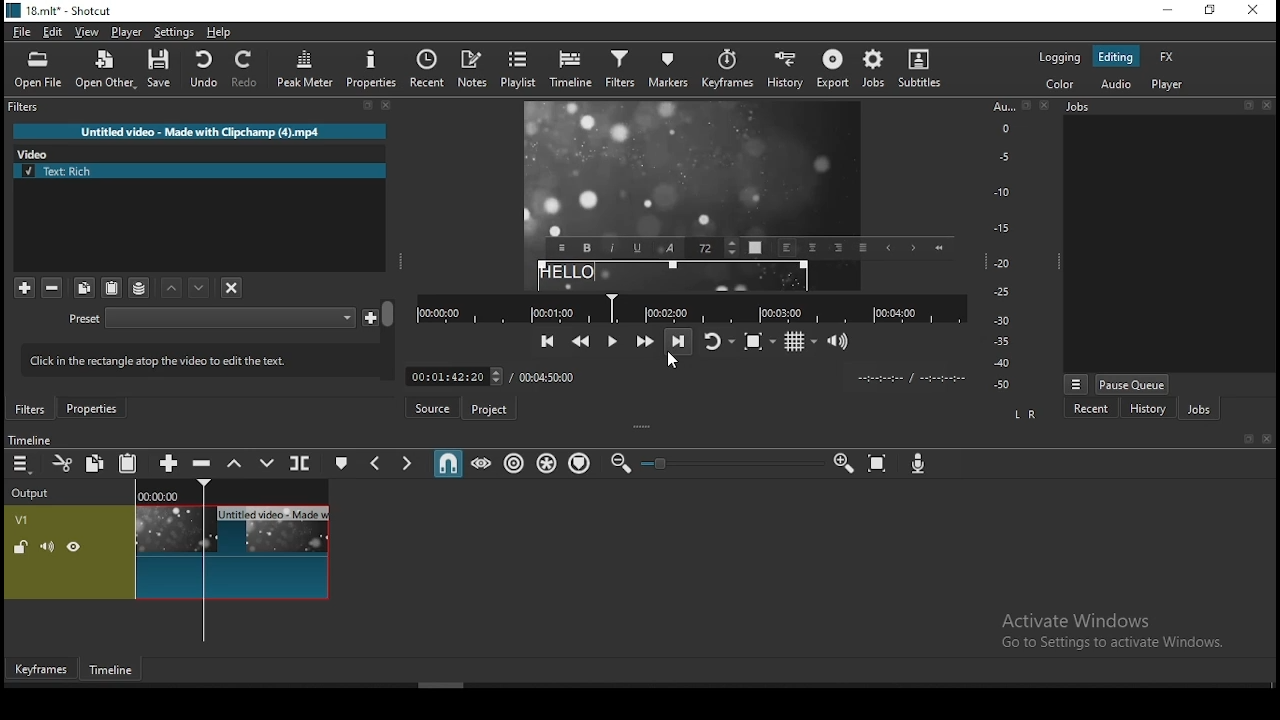 This screenshot has width=1280, height=720. Describe the element at coordinates (427, 69) in the screenshot. I see `recent` at that location.